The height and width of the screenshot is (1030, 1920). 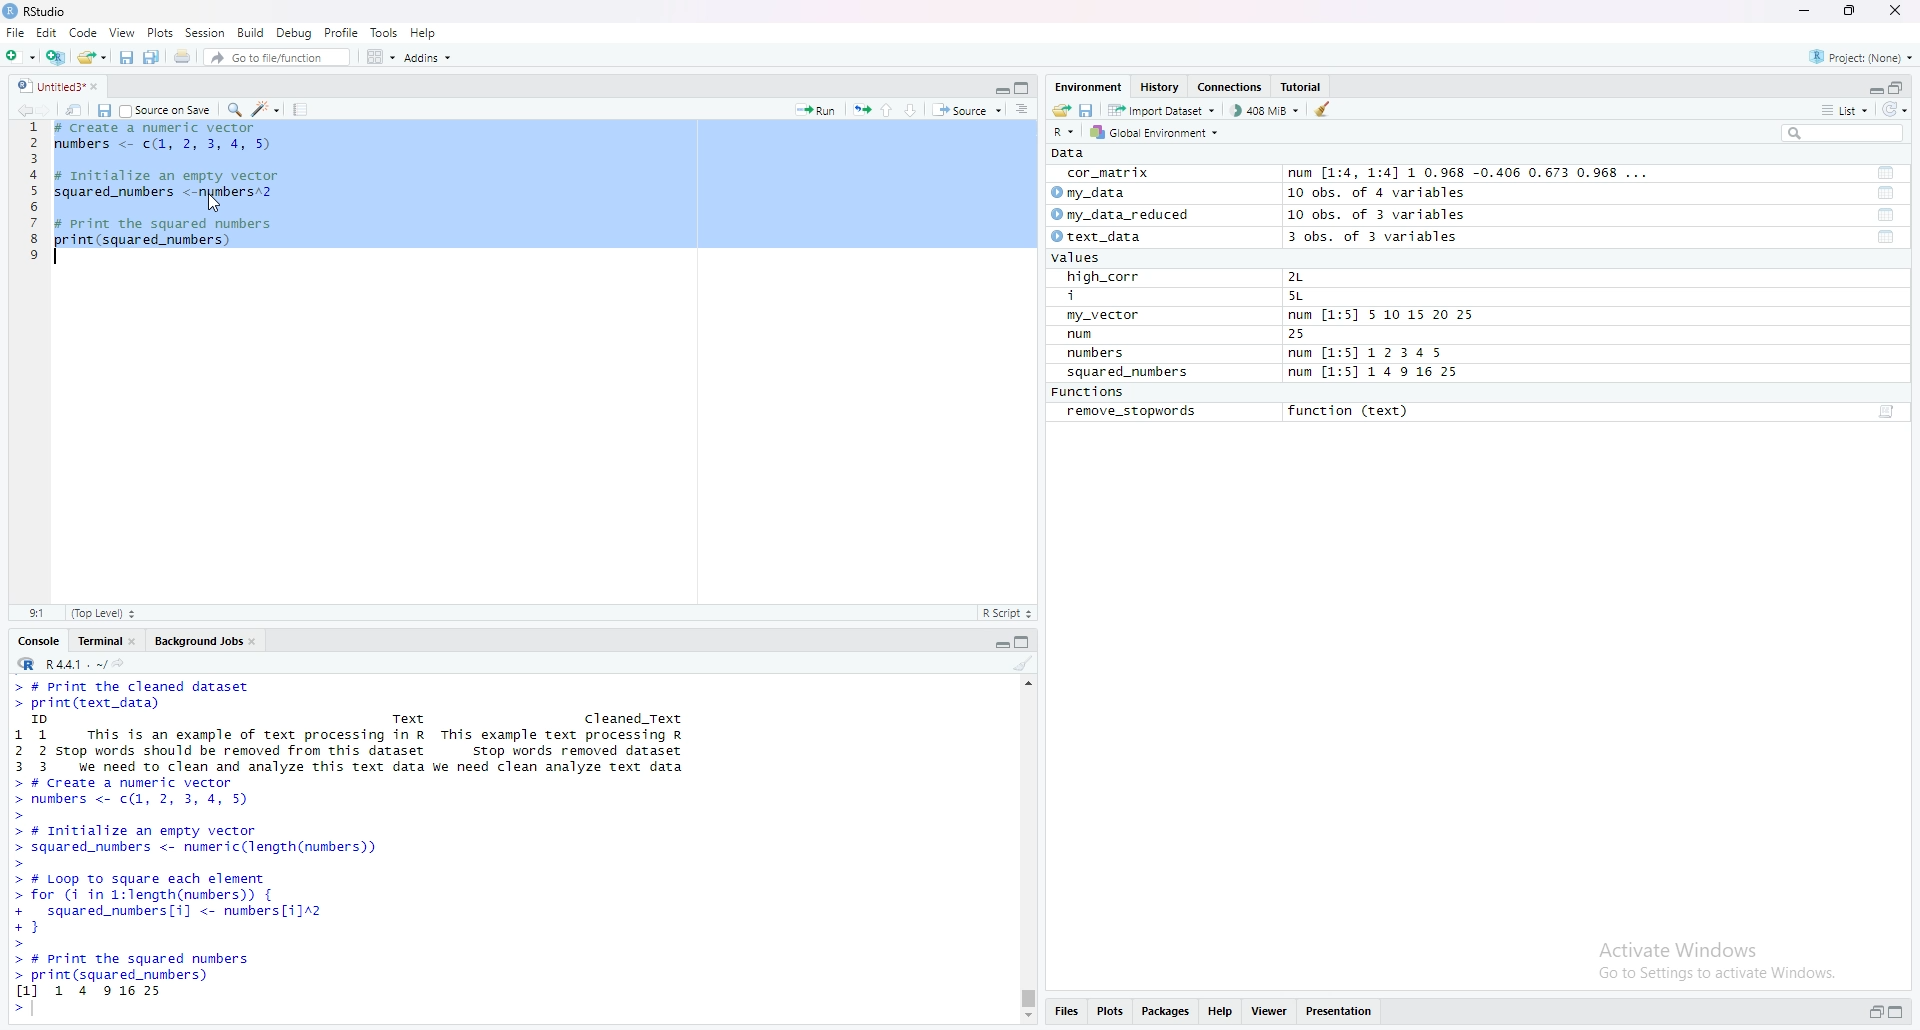 I want to click on Tools, so click(x=385, y=32).